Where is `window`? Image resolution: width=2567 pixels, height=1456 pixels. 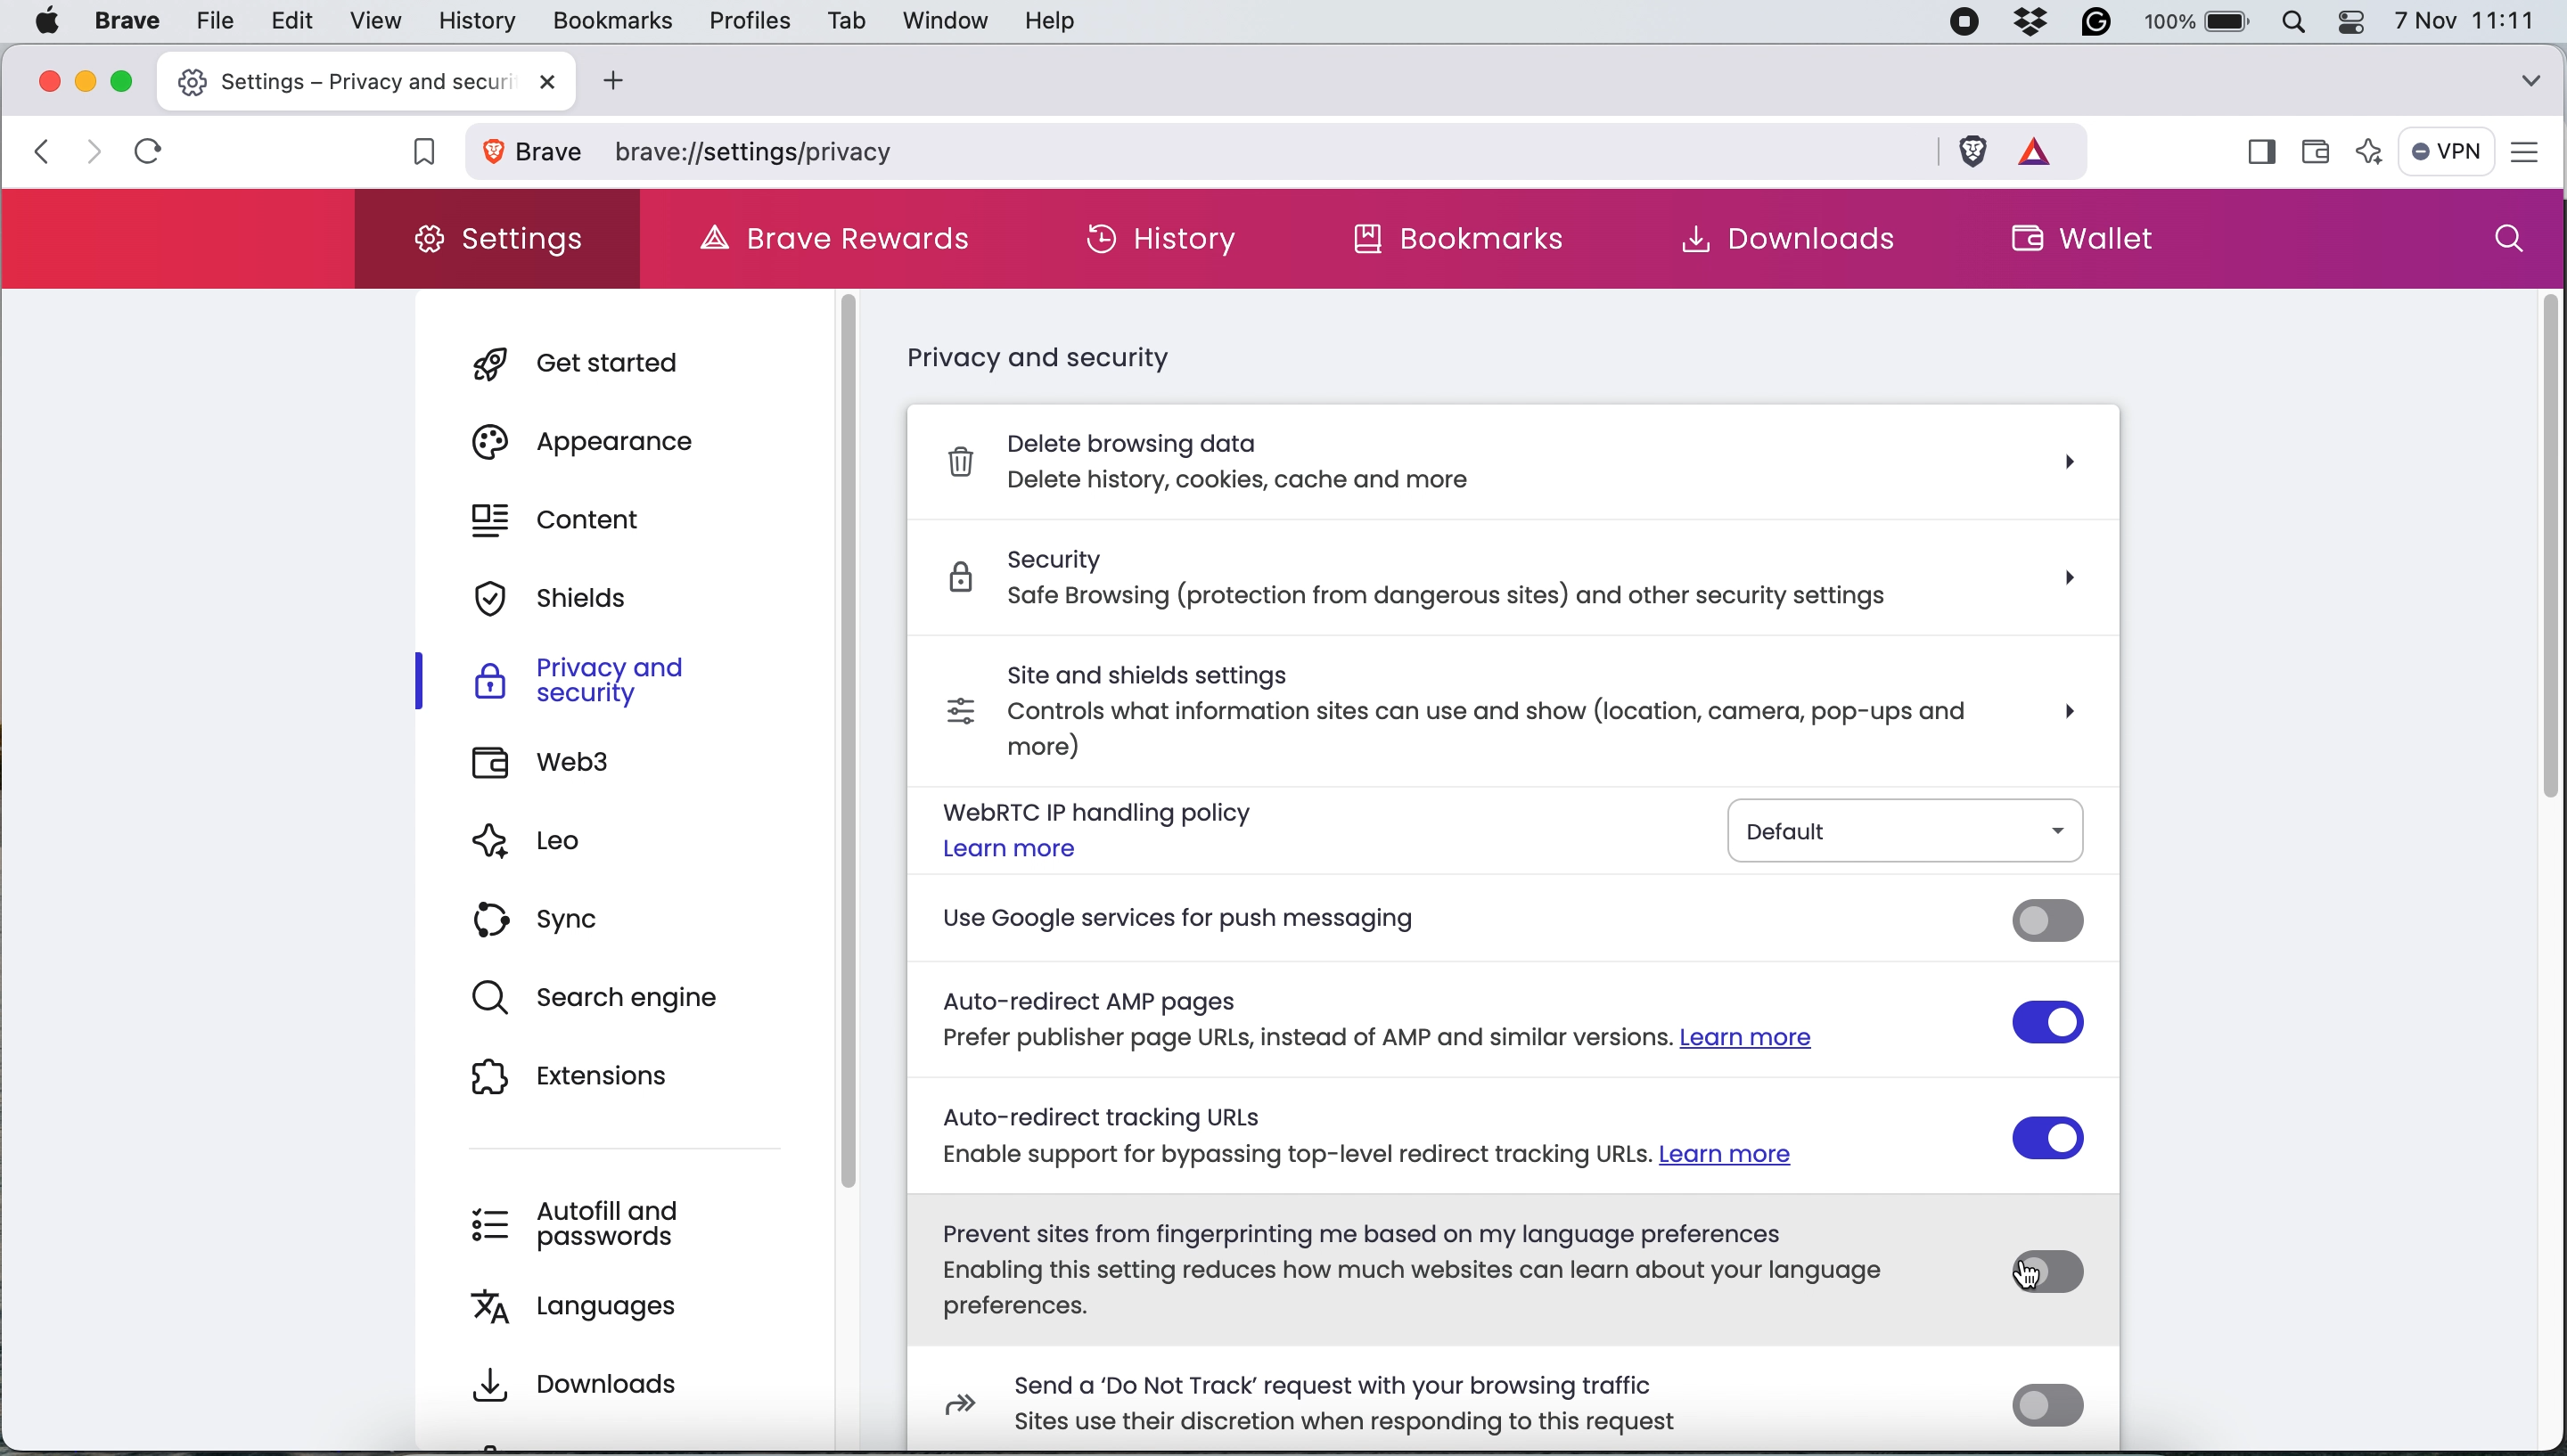
window is located at coordinates (940, 20).